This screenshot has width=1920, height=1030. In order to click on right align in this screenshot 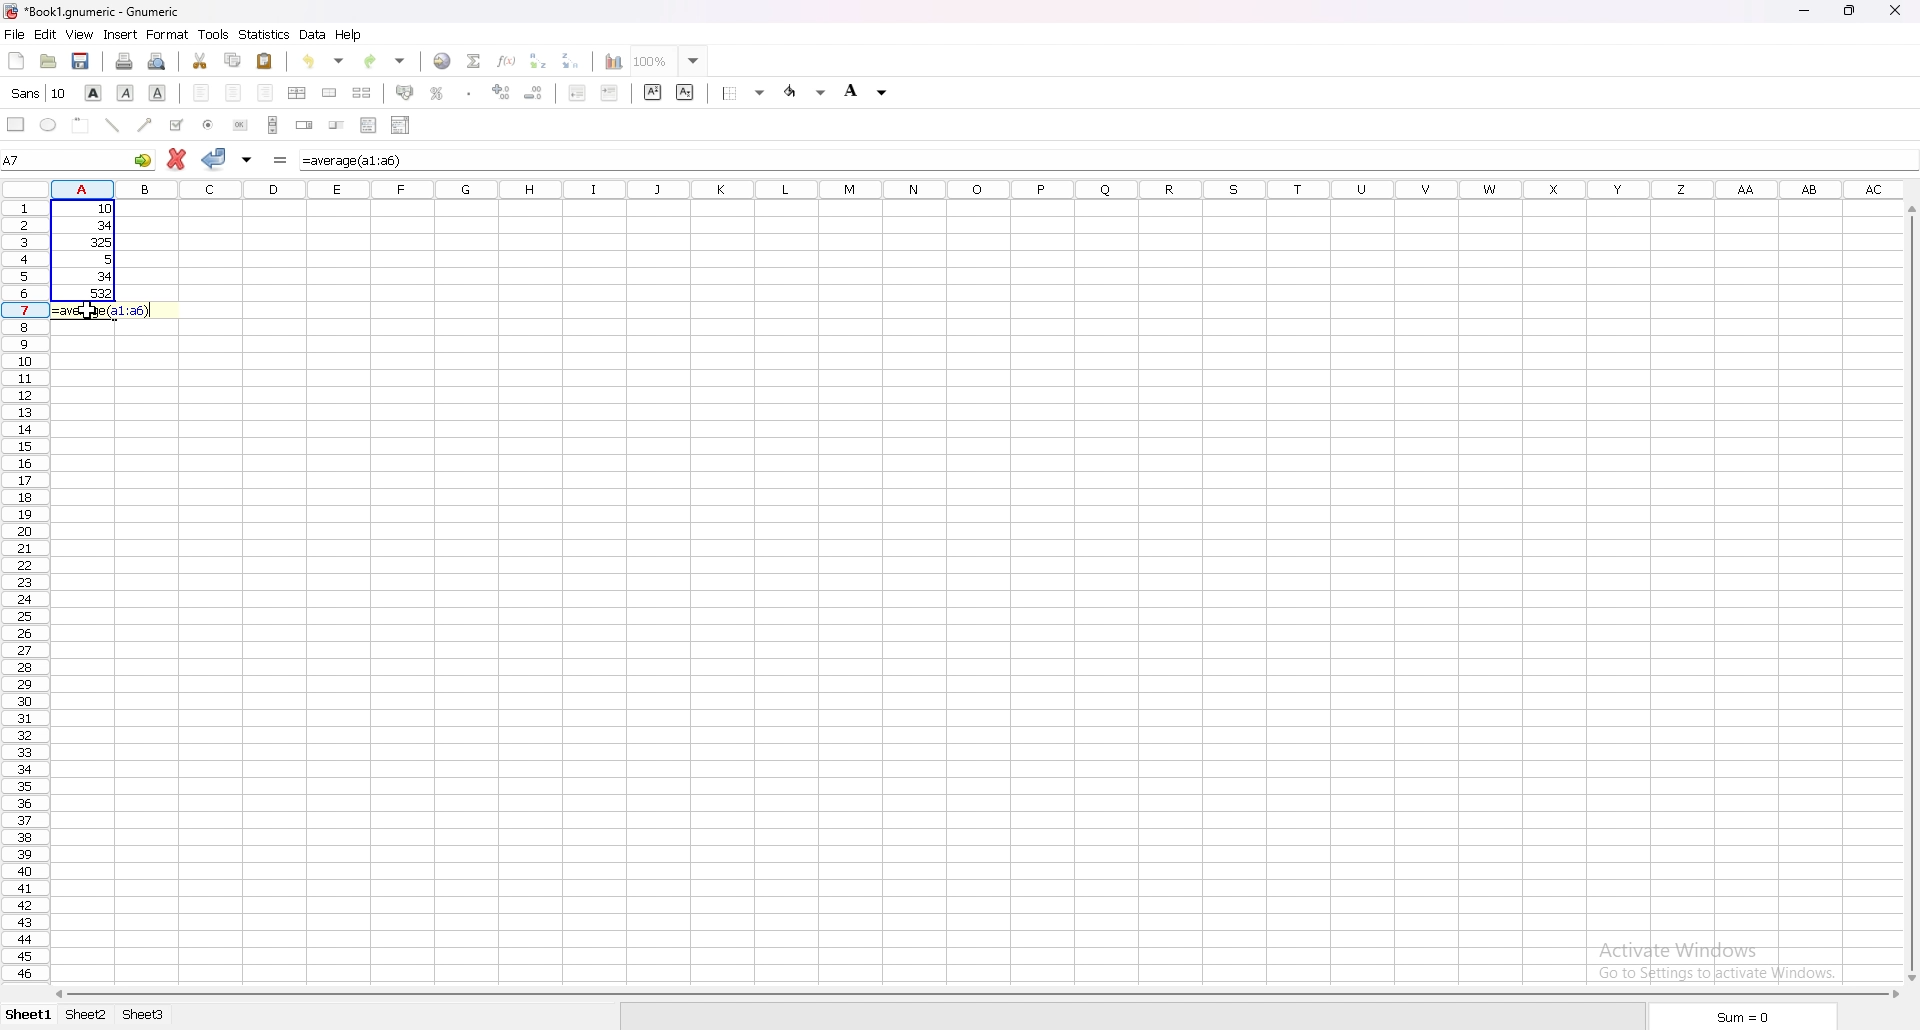, I will do `click(265, 91)`.